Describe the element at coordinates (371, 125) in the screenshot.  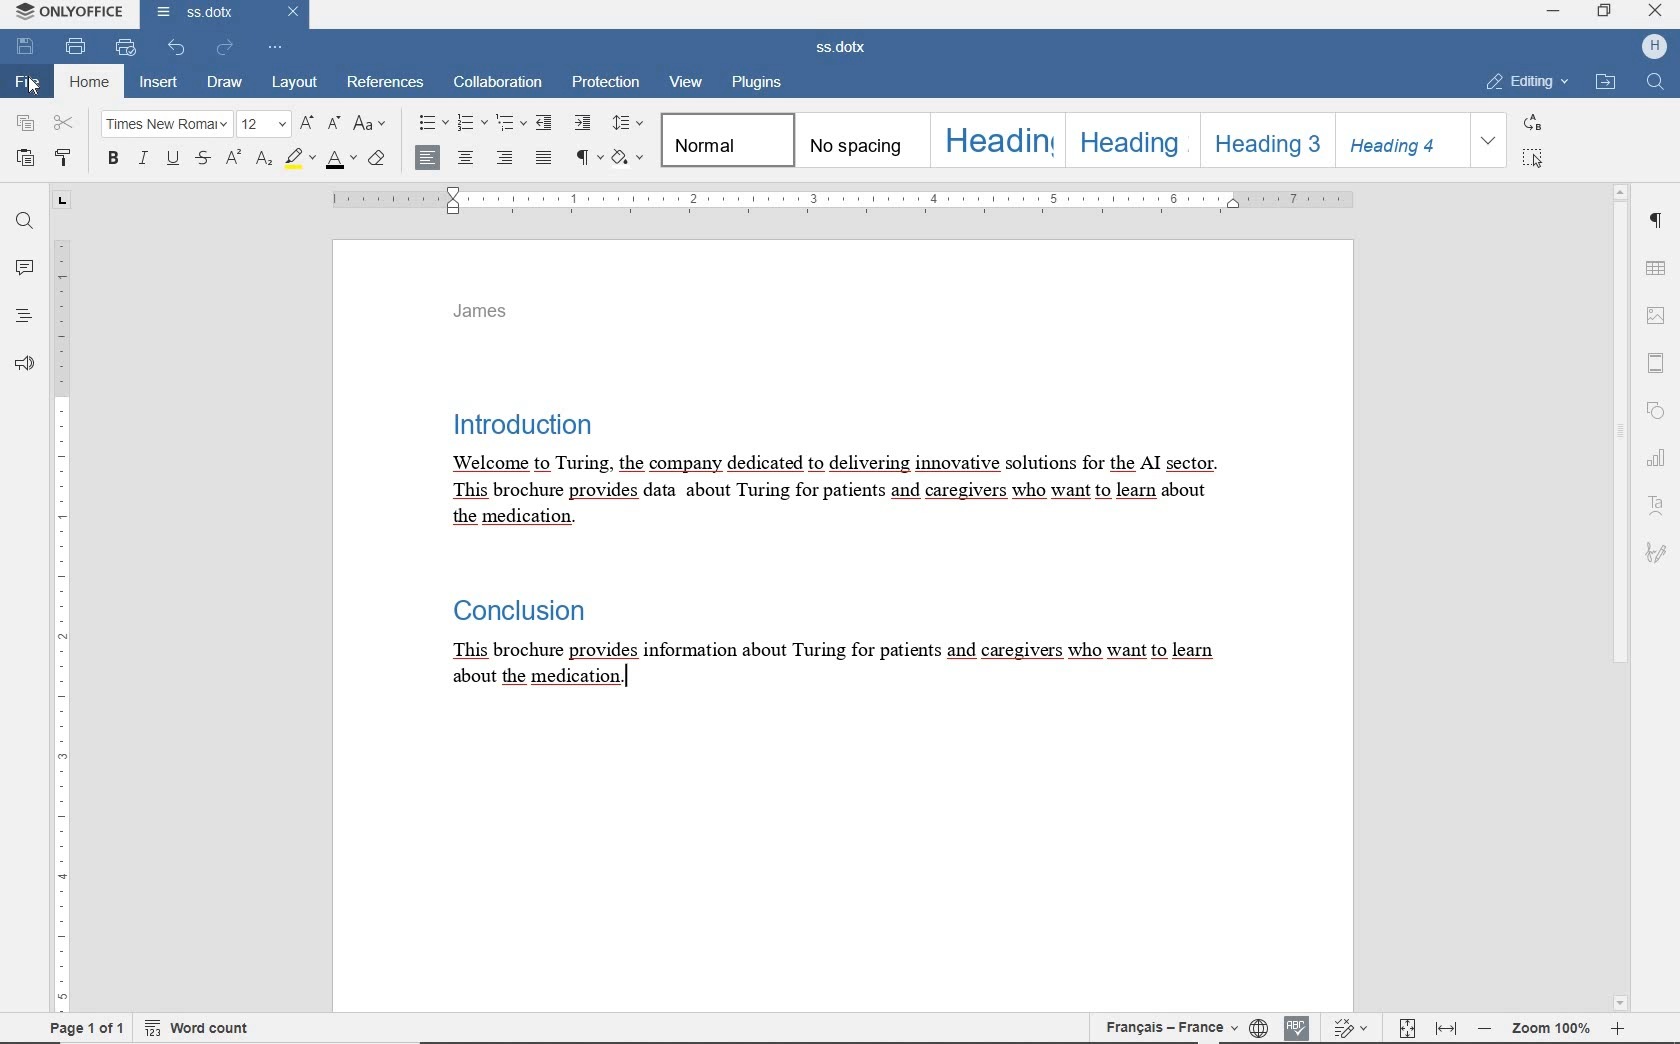
I see `CHANGE CASE` at that location.